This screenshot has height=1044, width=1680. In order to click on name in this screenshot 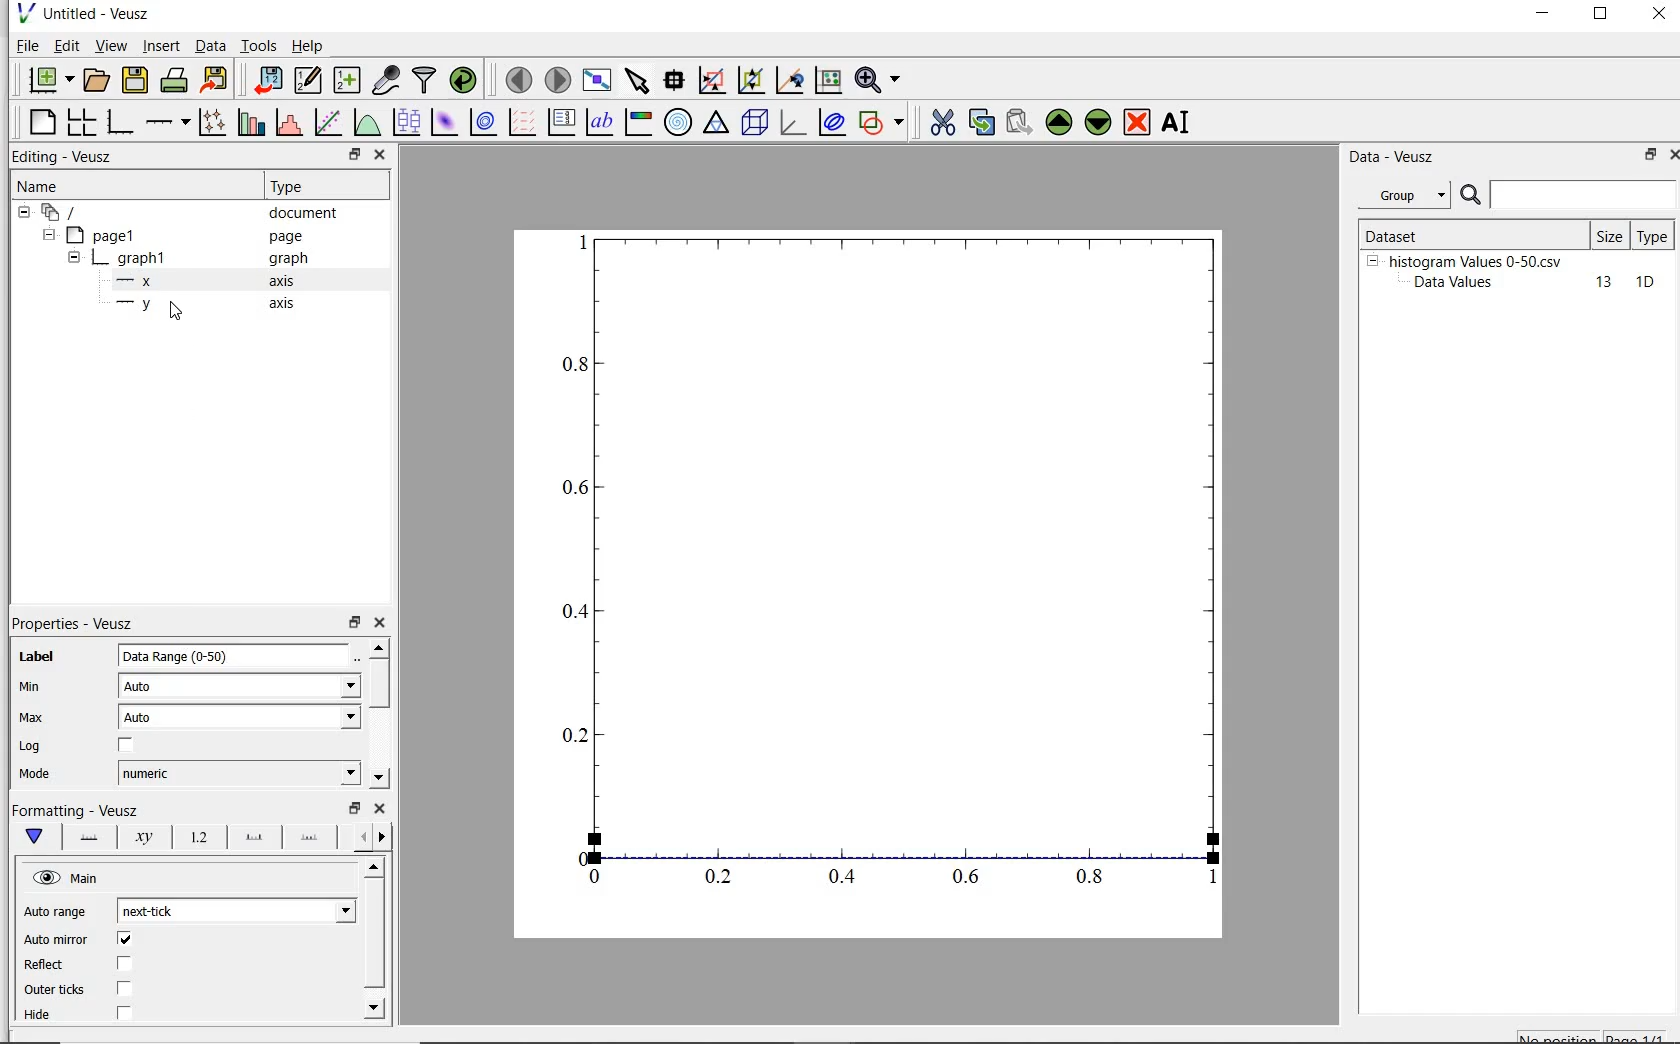, I will do `click(36, 187)`.